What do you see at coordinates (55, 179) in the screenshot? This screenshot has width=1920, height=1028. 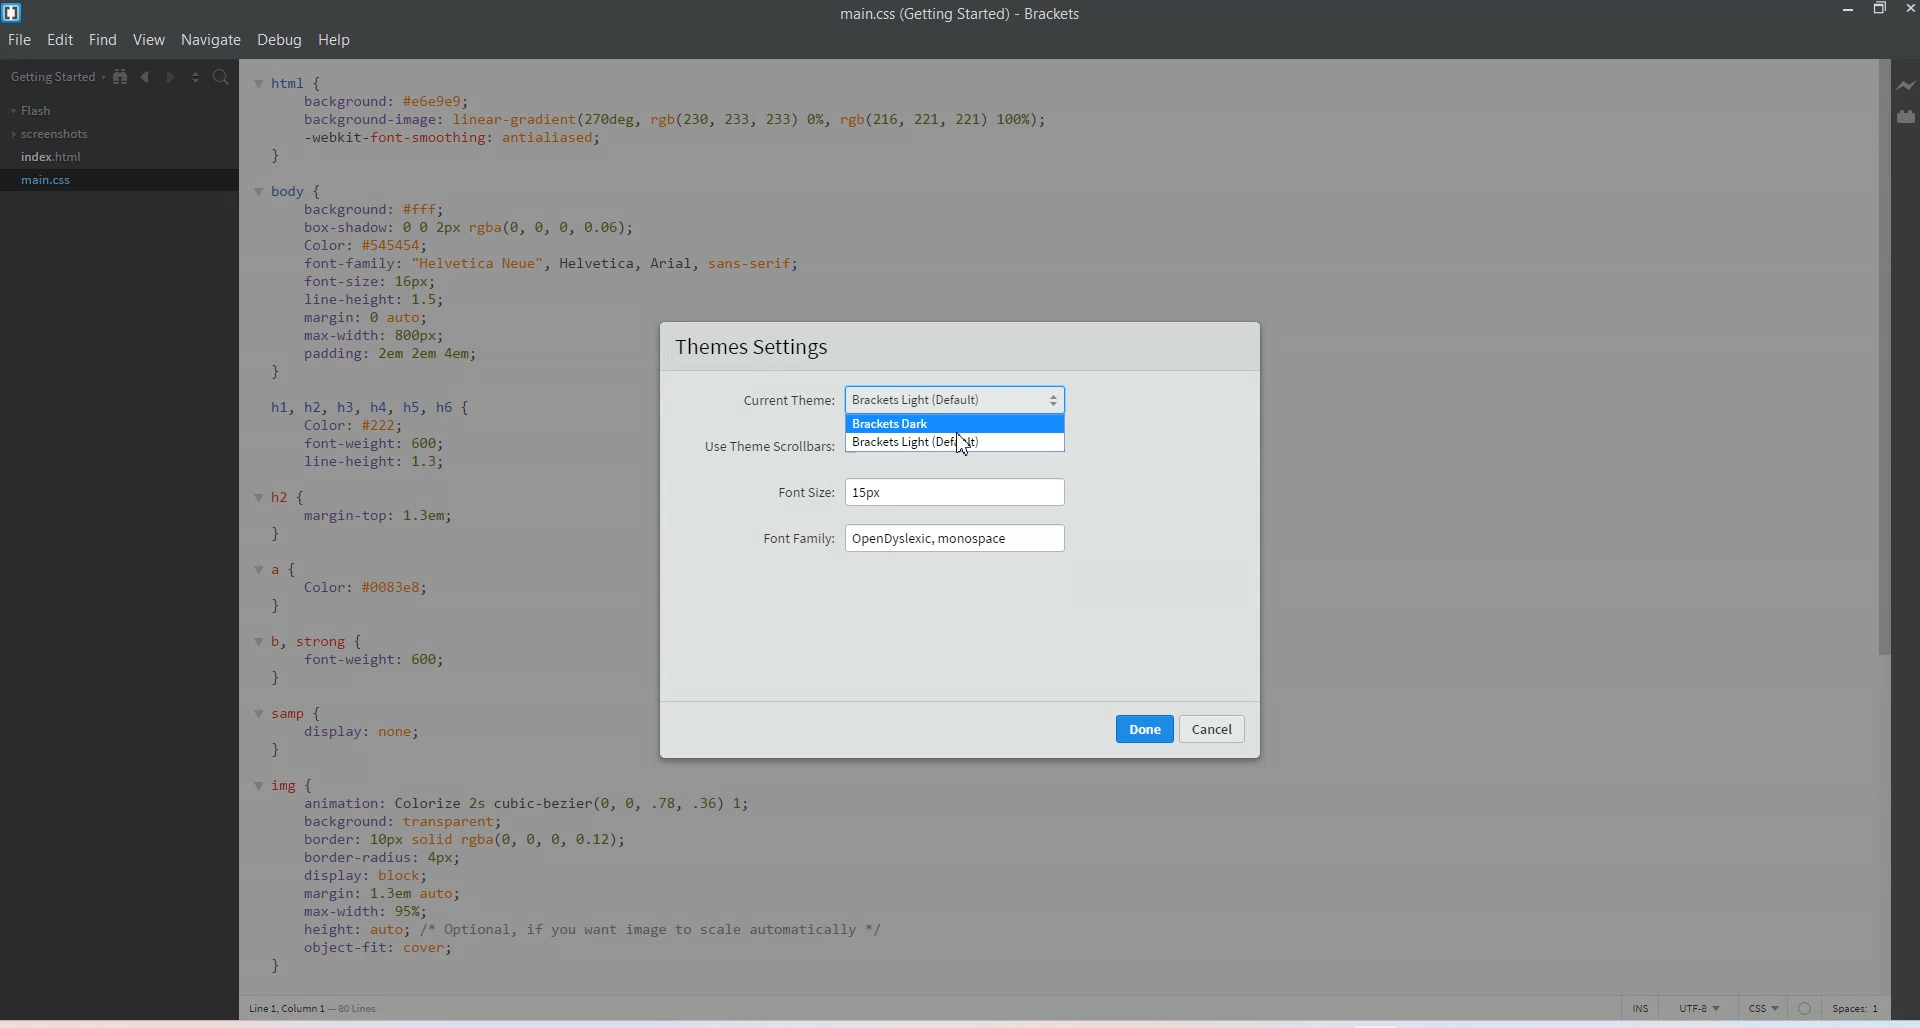 I see `main.css` at bounding box center [55, 179].